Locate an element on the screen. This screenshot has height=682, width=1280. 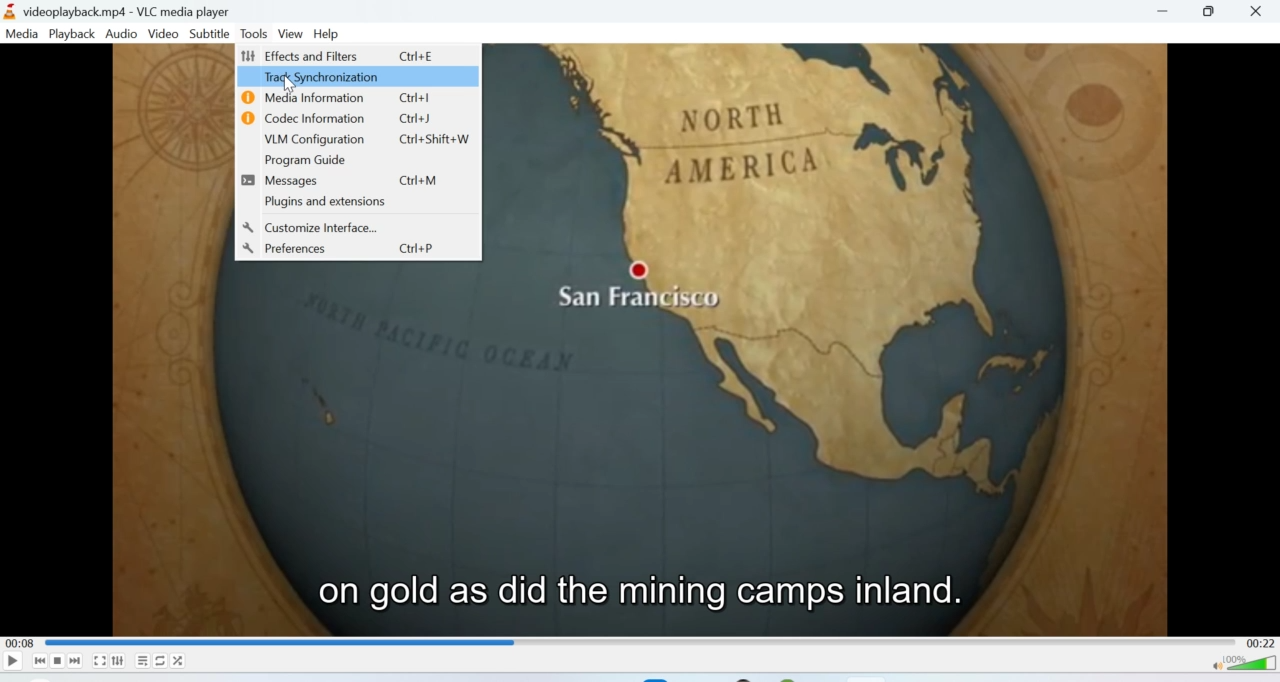
Audio is located at coordinates (123, 35).